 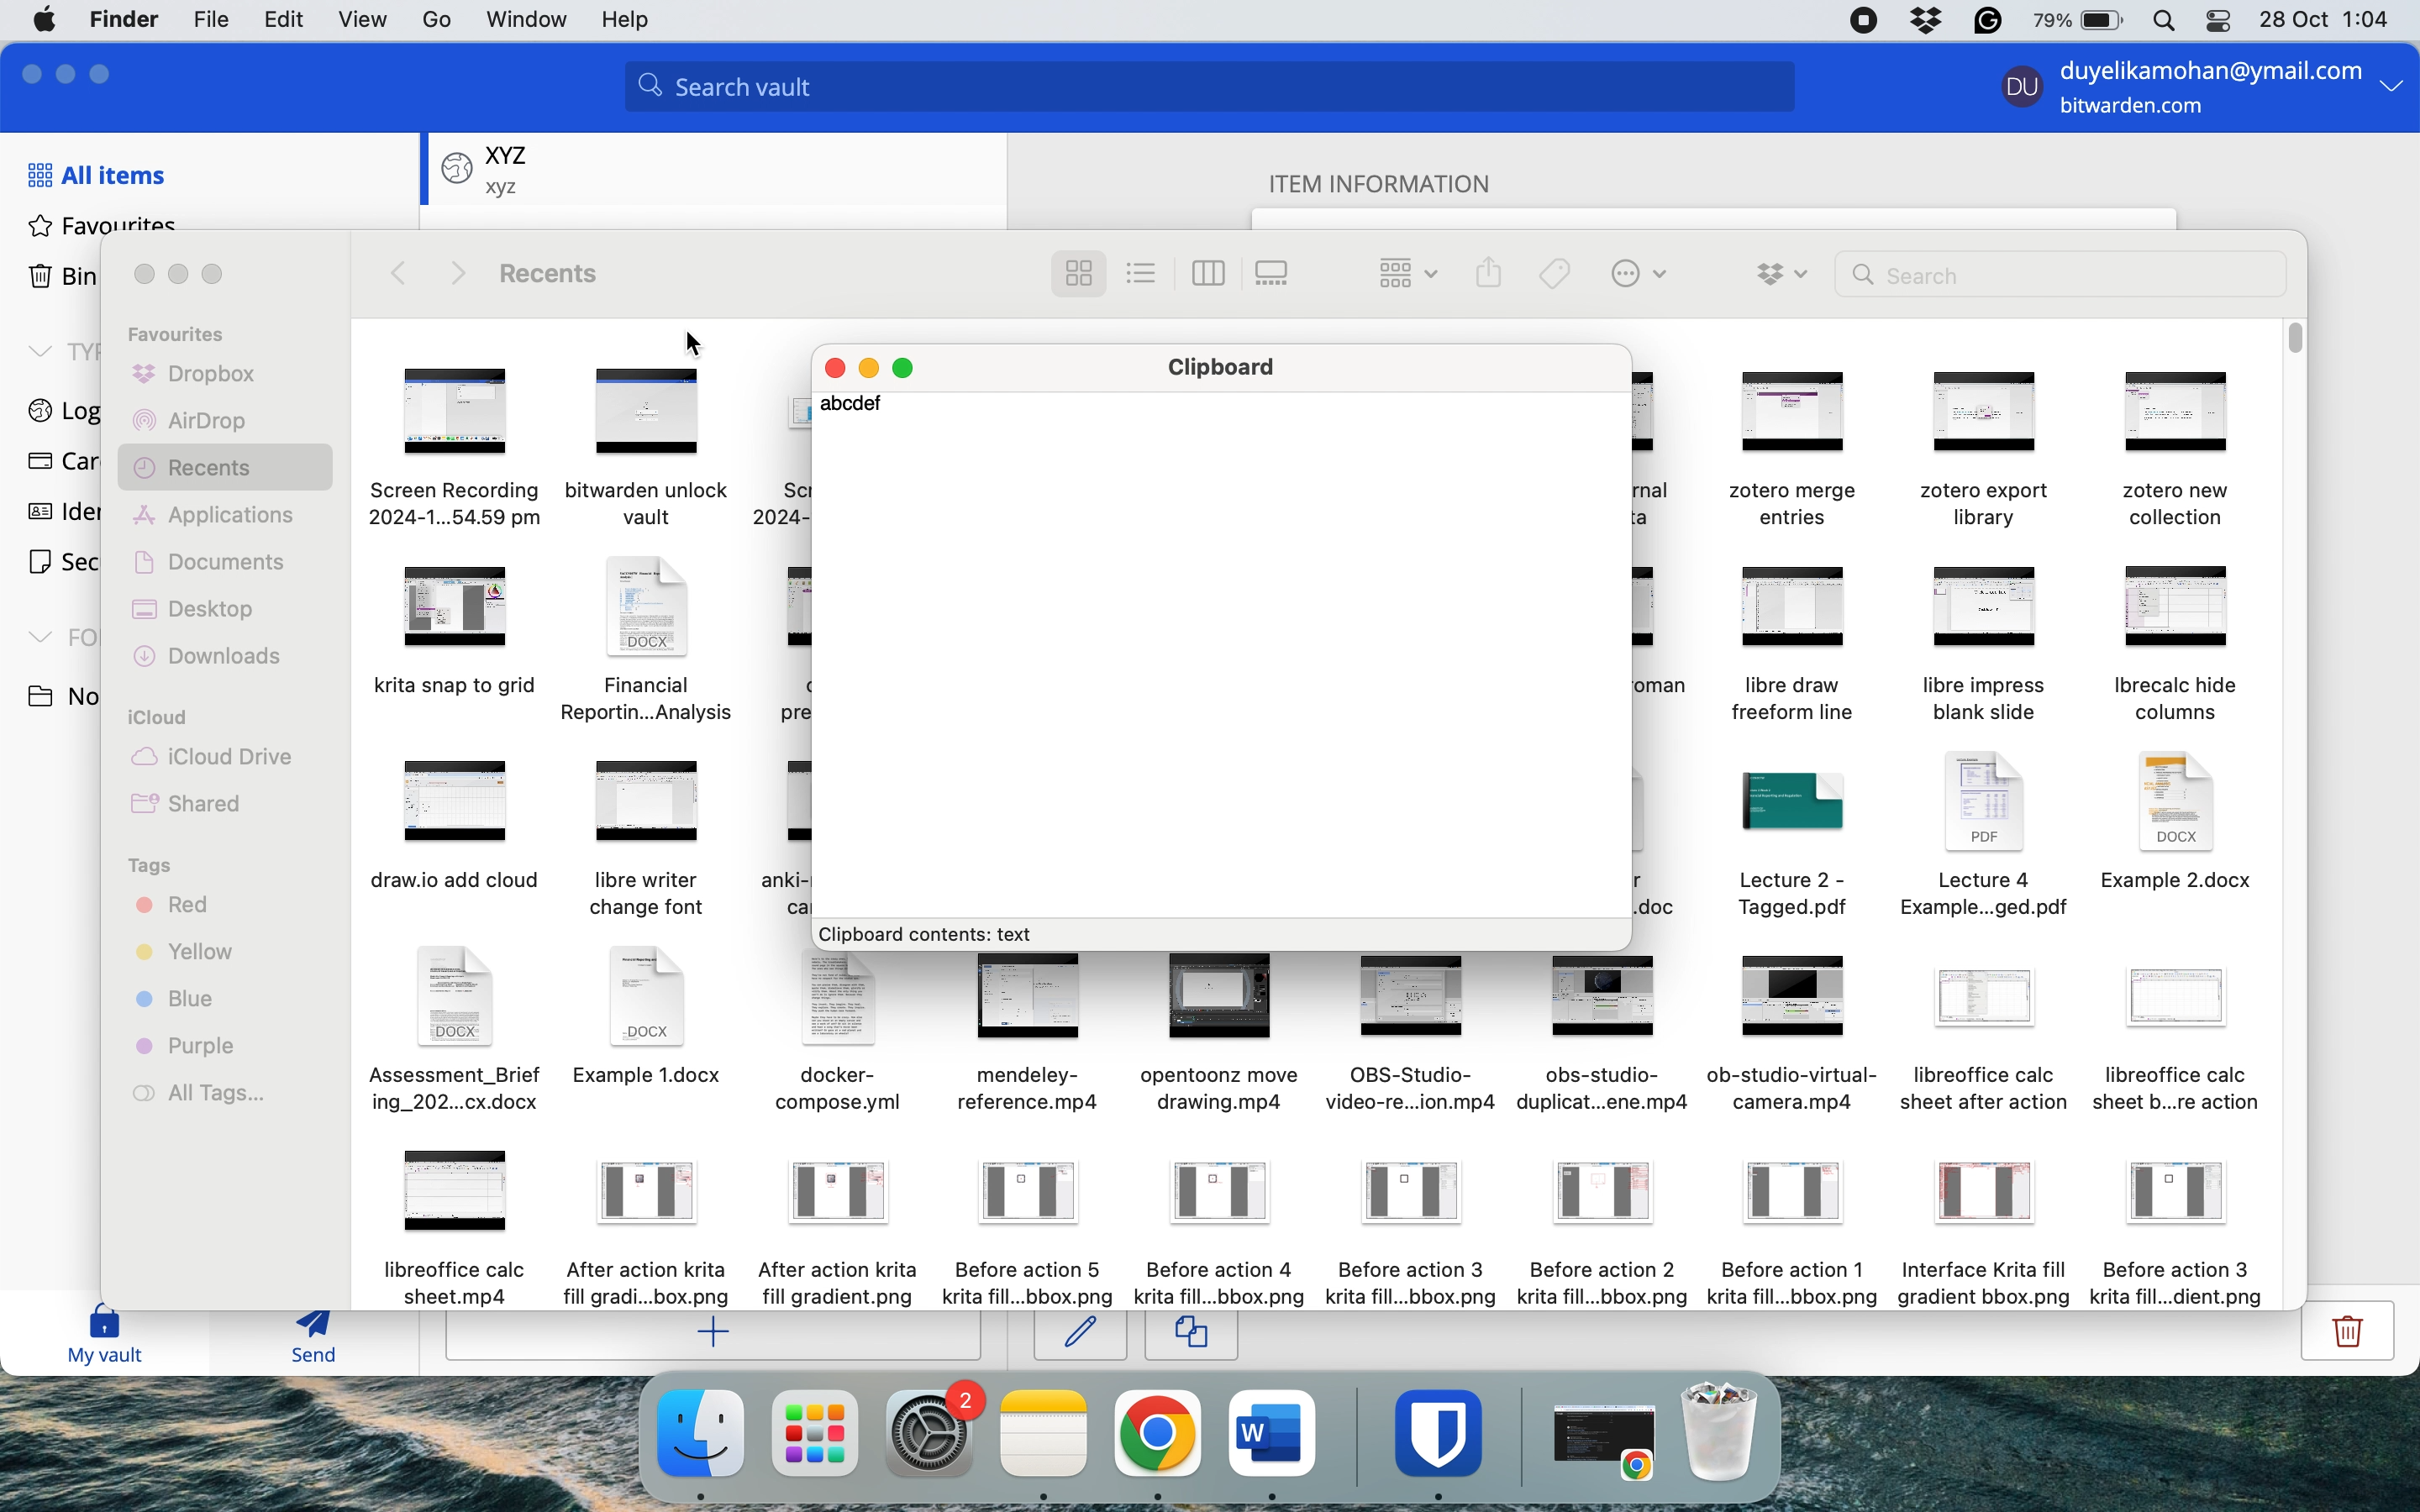 I want to click on control center, so click(x=2215, y=25).